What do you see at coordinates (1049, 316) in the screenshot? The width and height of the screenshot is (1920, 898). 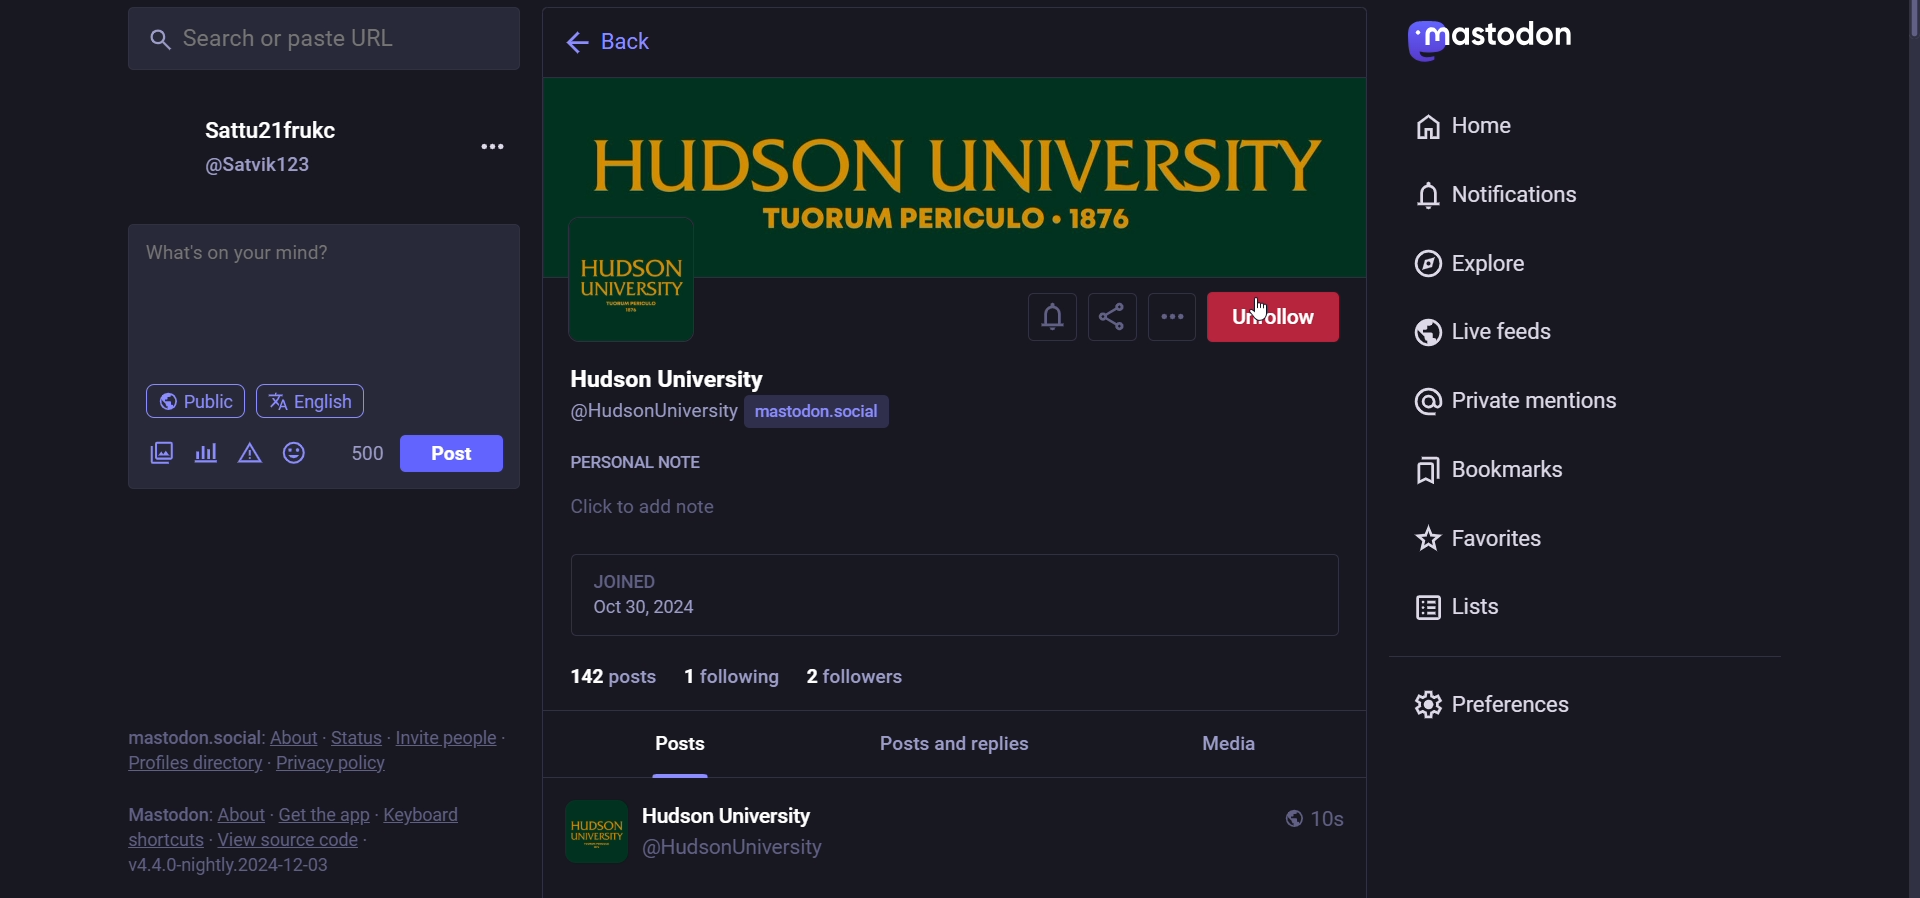 I see `notification` at bounding box center [1049, 316].